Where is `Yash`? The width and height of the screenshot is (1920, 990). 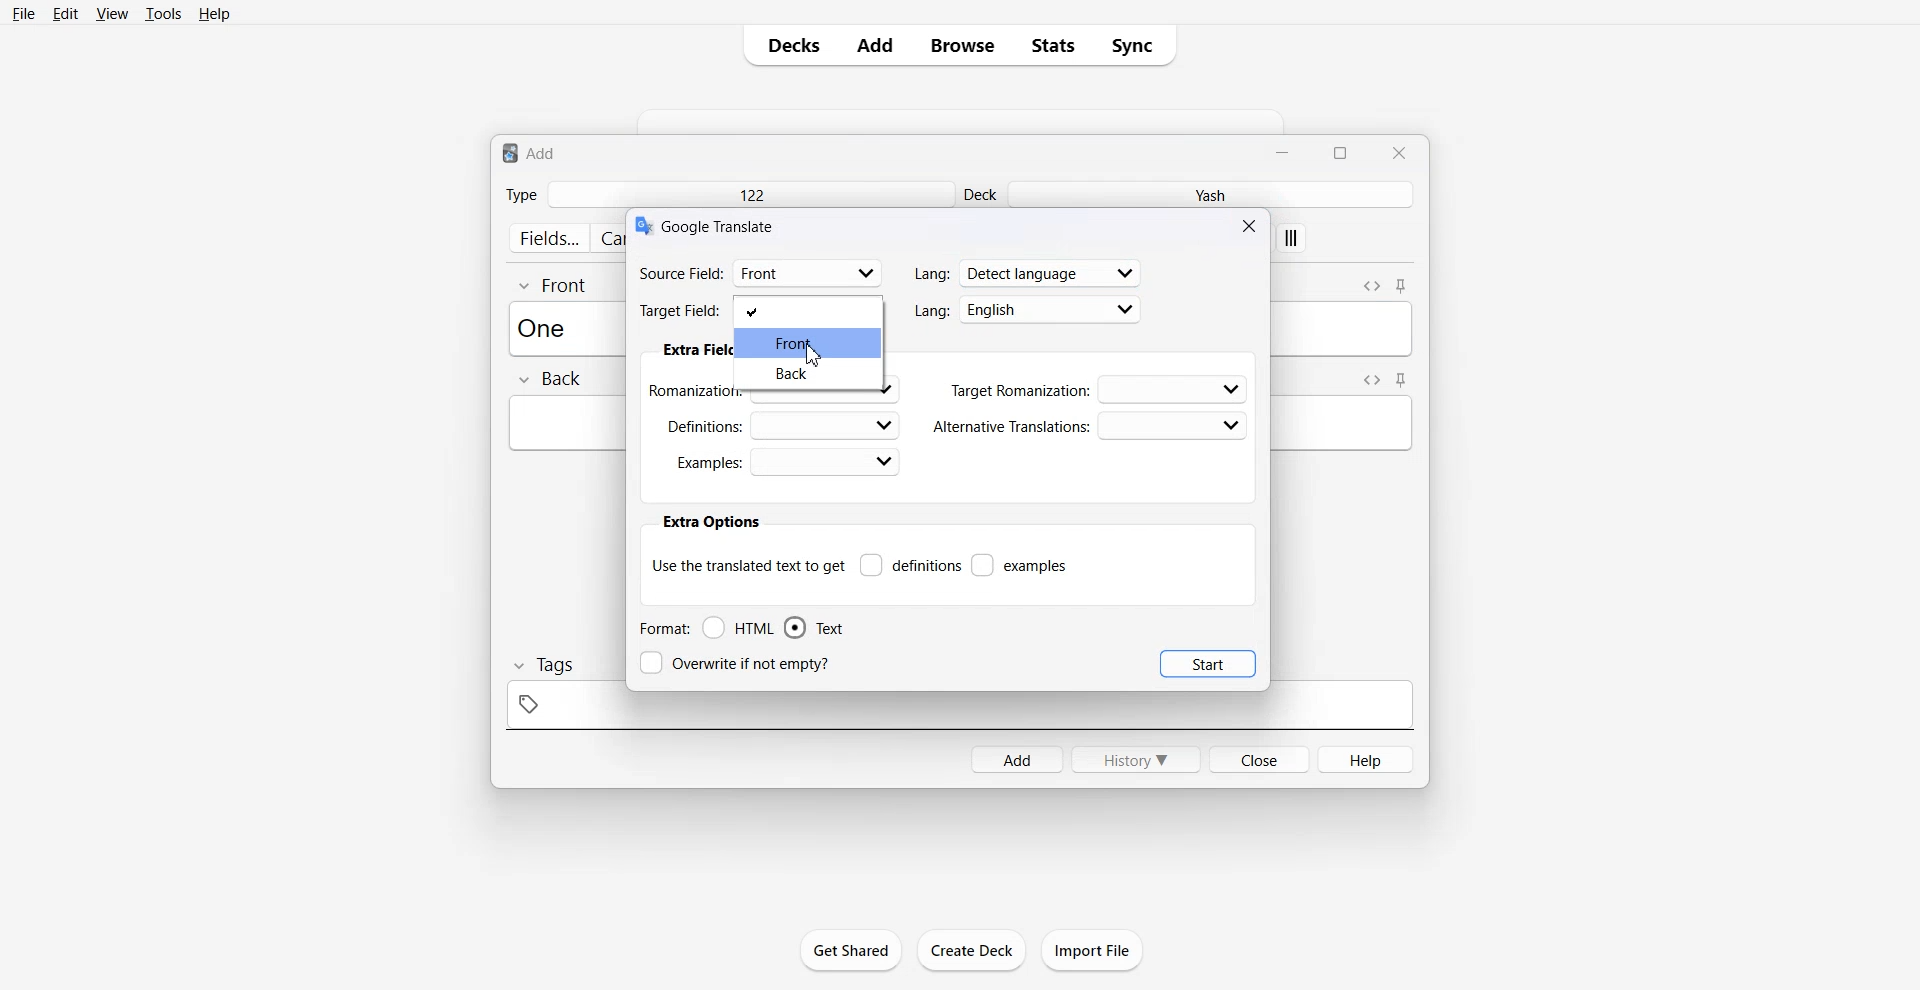
Yash is located at coordinates (1215, 195).